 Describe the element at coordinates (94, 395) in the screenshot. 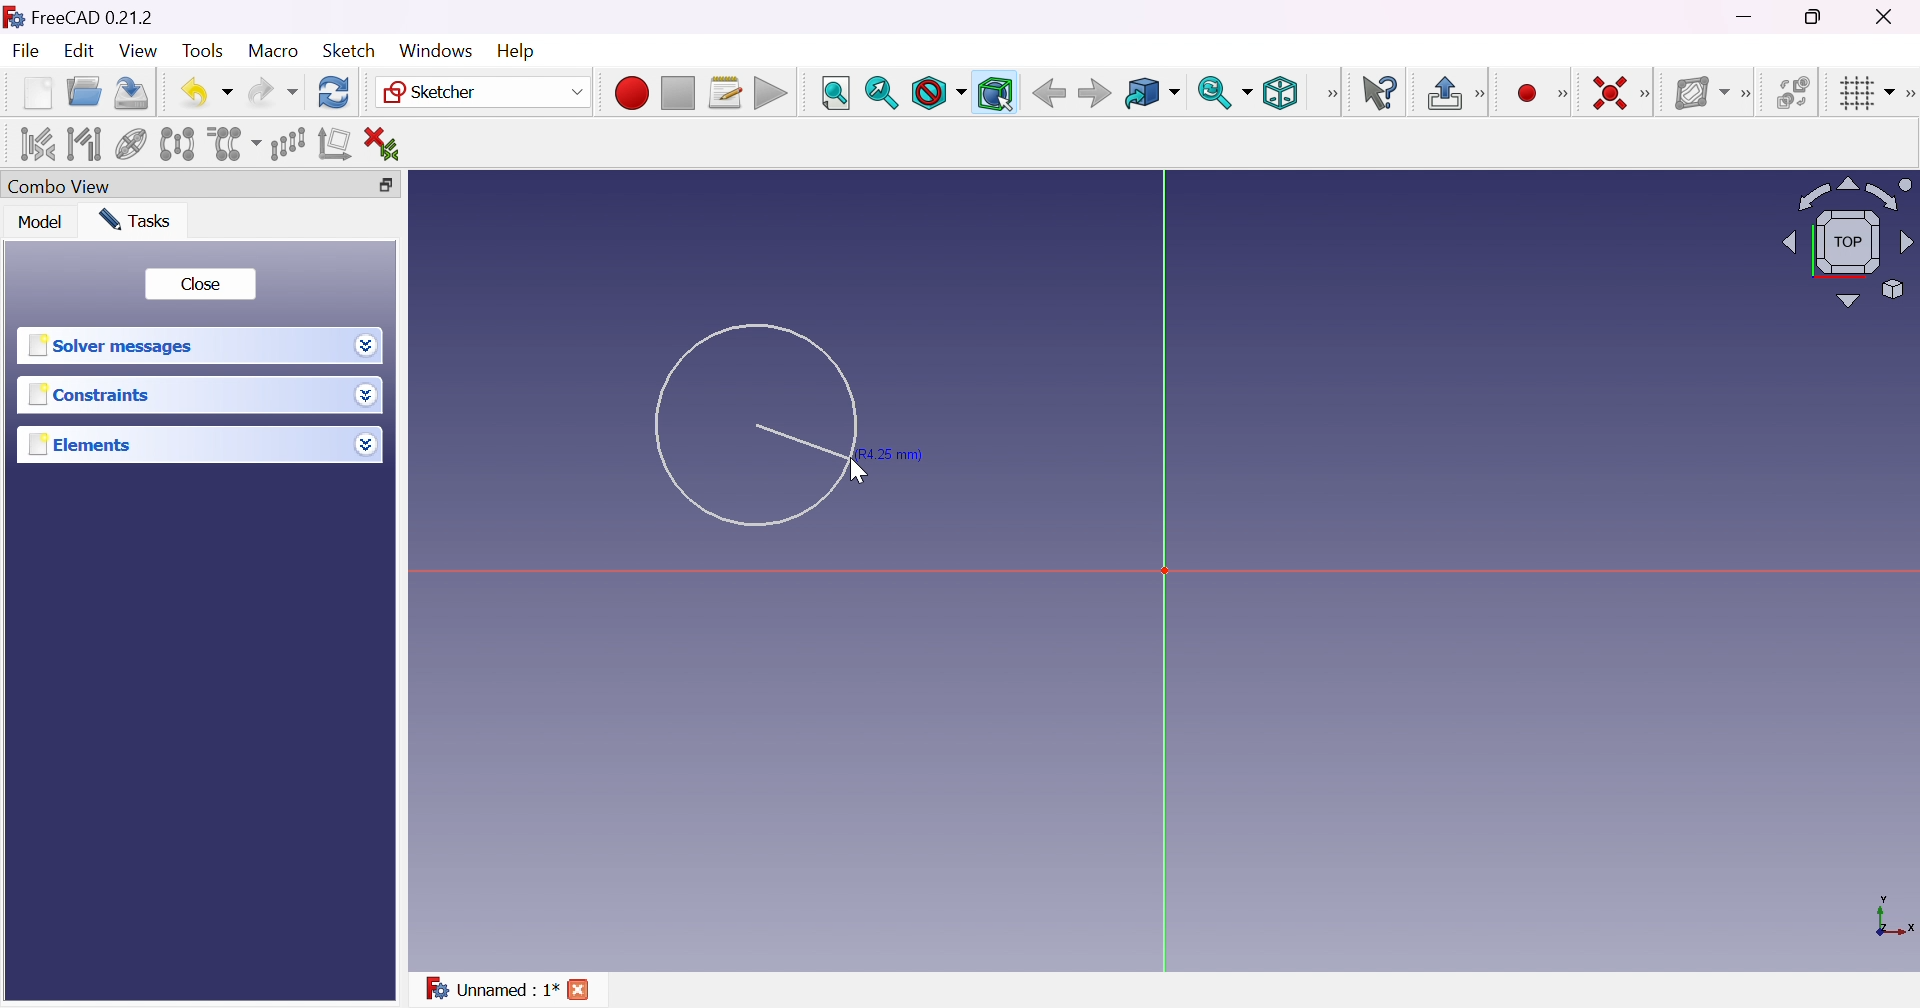

I see `Constraints` at that location.